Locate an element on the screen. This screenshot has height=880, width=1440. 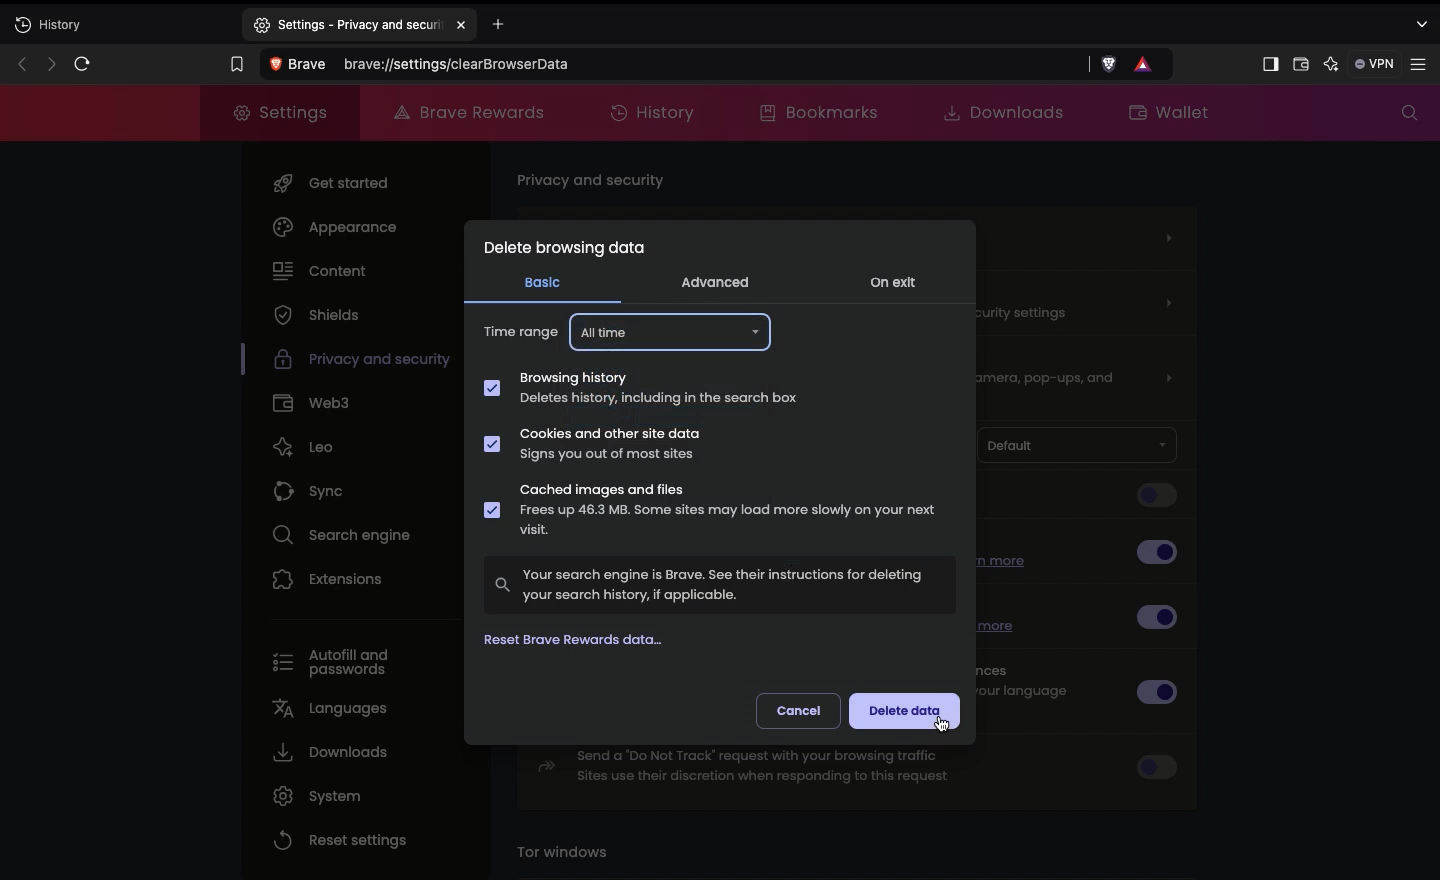
Bookmark is located at coordinates (232, 62).